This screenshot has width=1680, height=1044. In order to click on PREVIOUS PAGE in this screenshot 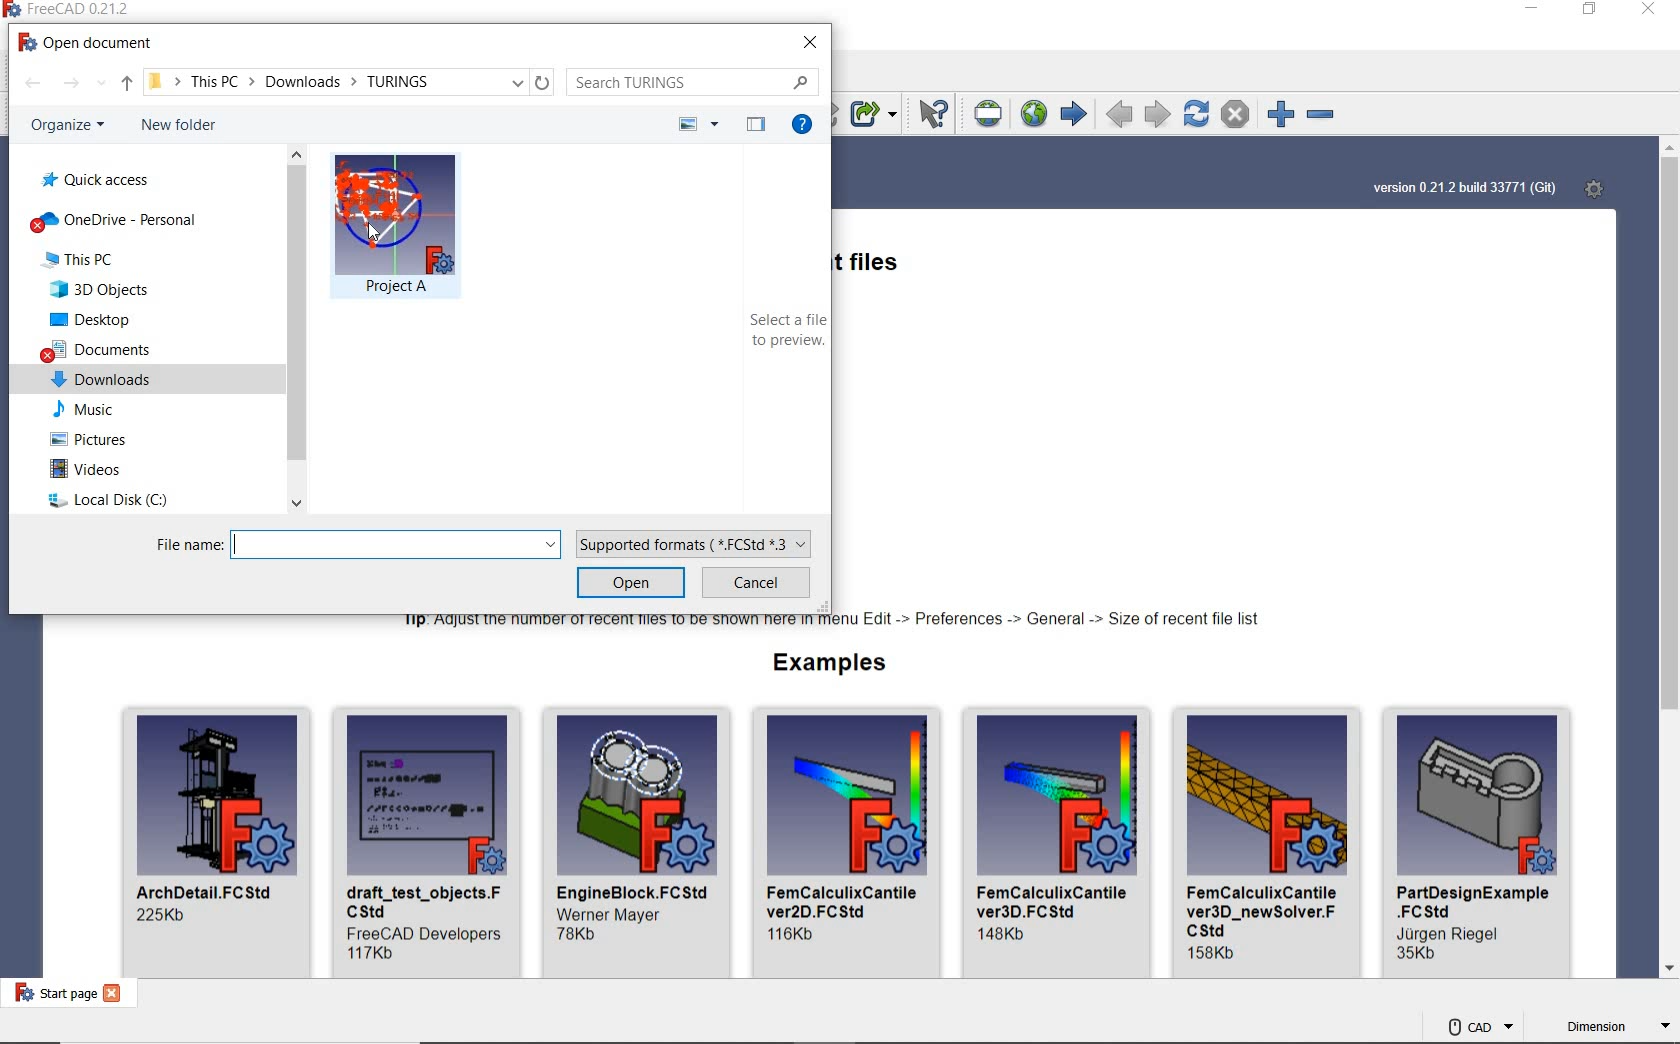, I will do `click(1120, 116)`.